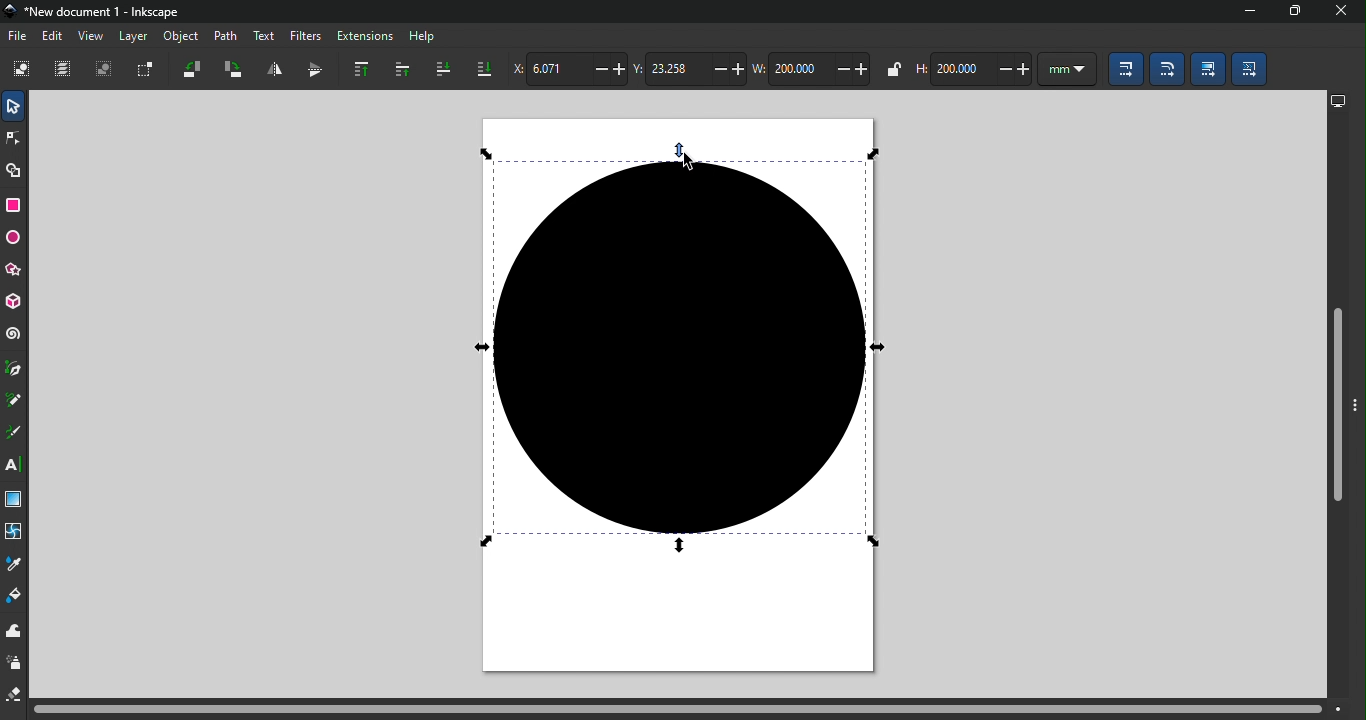 This screenshot has width=1366, height=720. I want to click on spray, so click(15, 664).